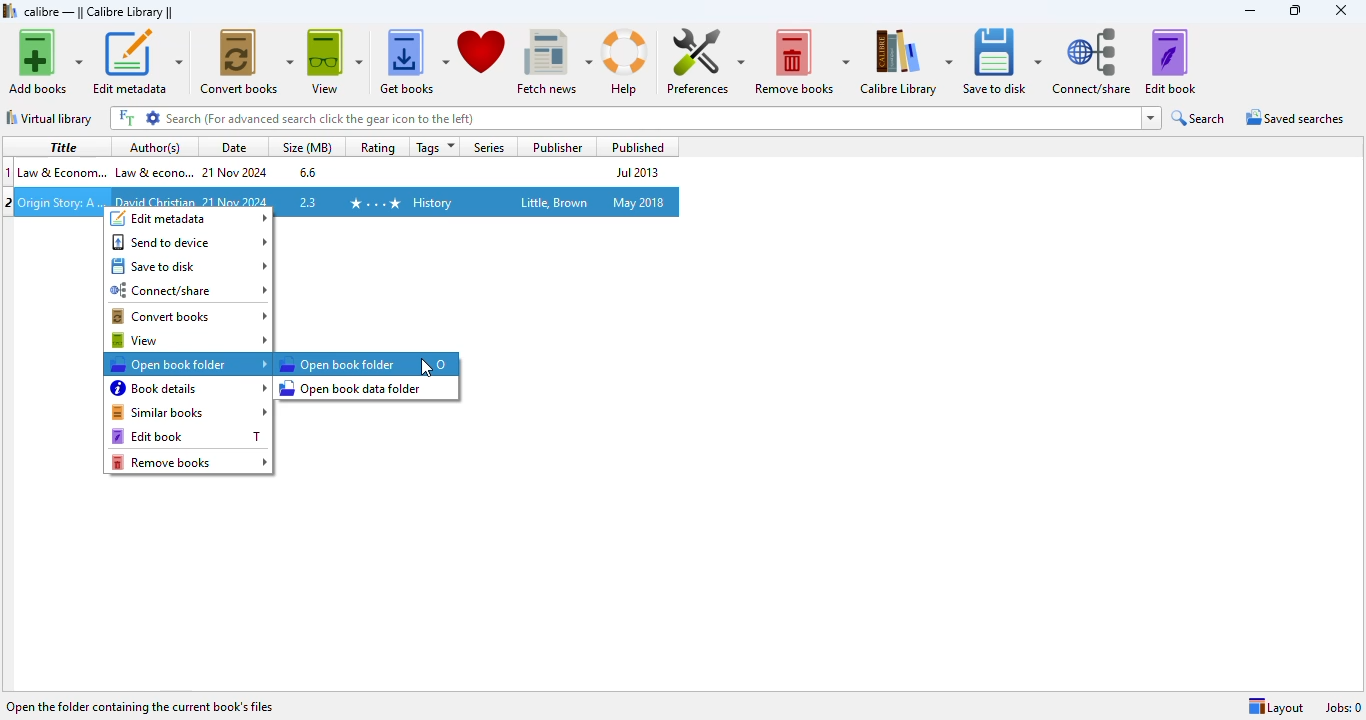 The height and width of the screenshot is (720, 1366). Describe the element at coordinates (10, 10) in the screenshot. I see `logo` at that location.